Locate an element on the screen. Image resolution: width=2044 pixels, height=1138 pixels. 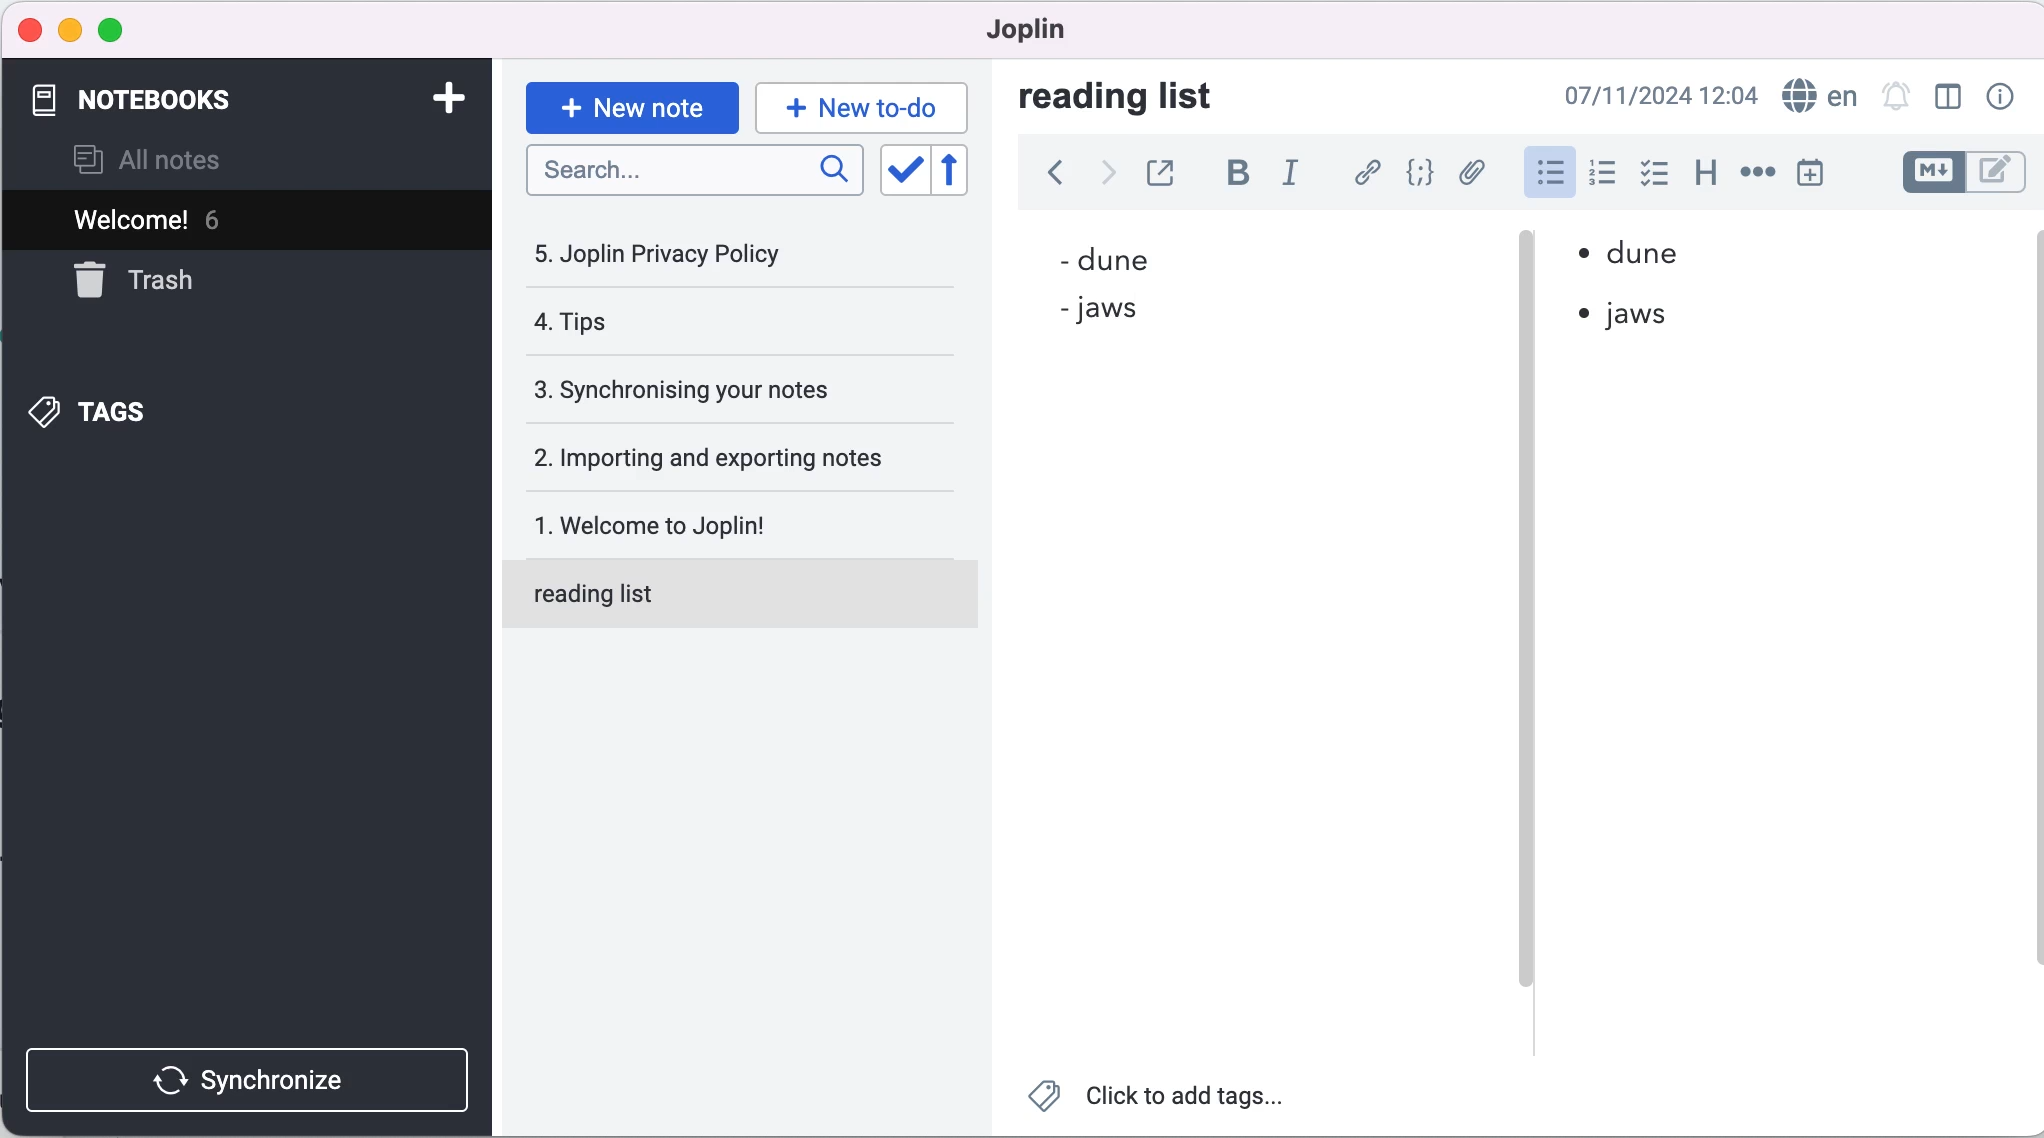
joplin privacy policy is located at coordinates (699, 261).